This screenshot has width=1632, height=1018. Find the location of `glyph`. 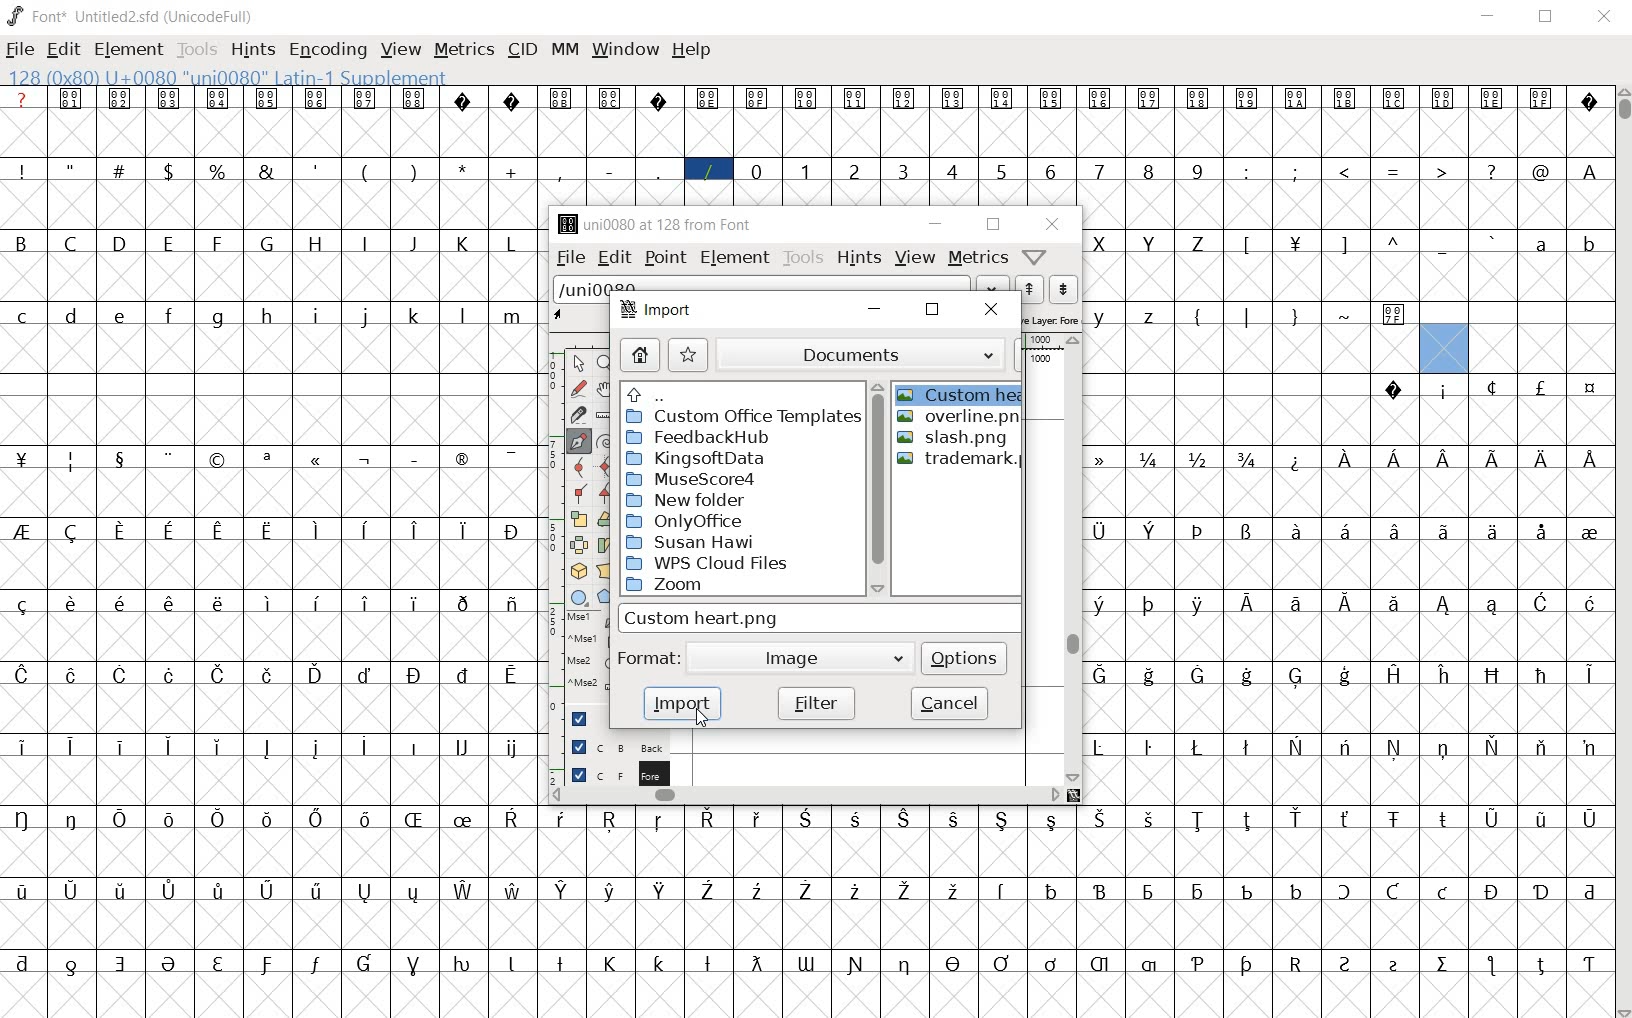

glyph is located at coordinates (1345, 819).